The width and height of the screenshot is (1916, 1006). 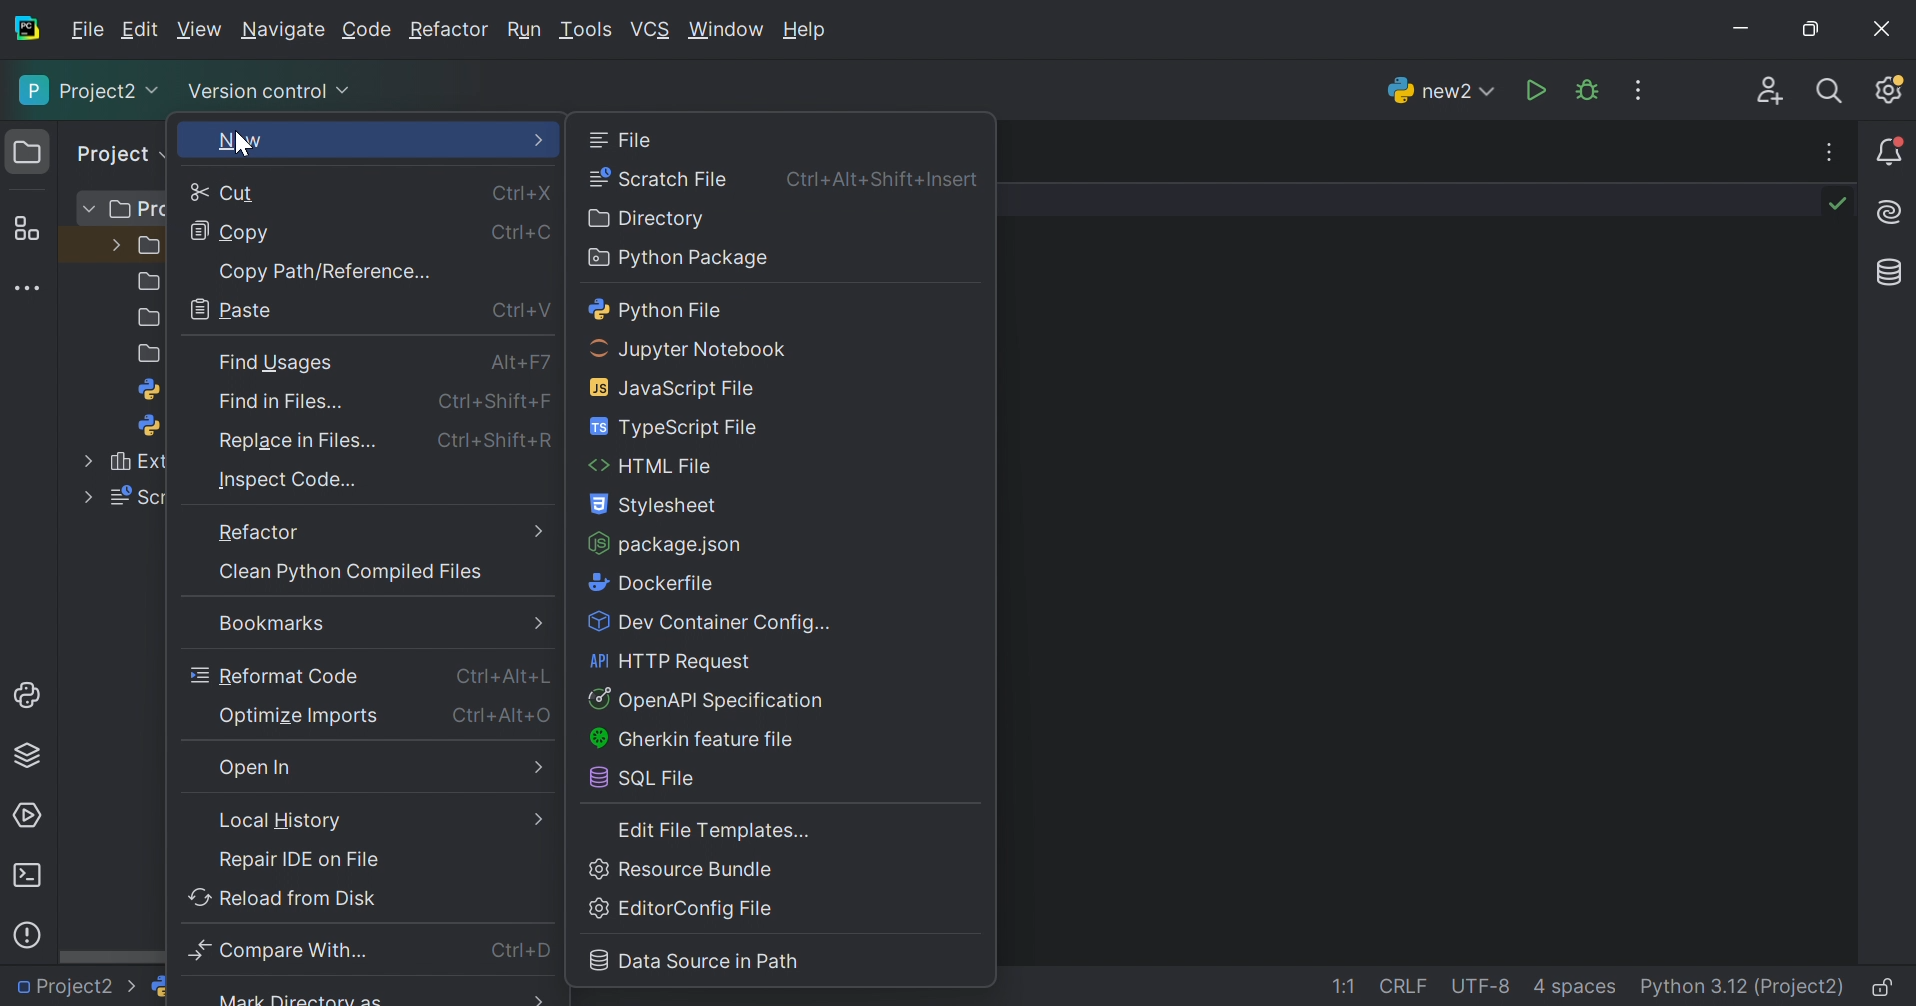 What do you see at coordinates (1891, 151) in the screenshot?
I see `Notifications` at bounding box center [1891, 151].